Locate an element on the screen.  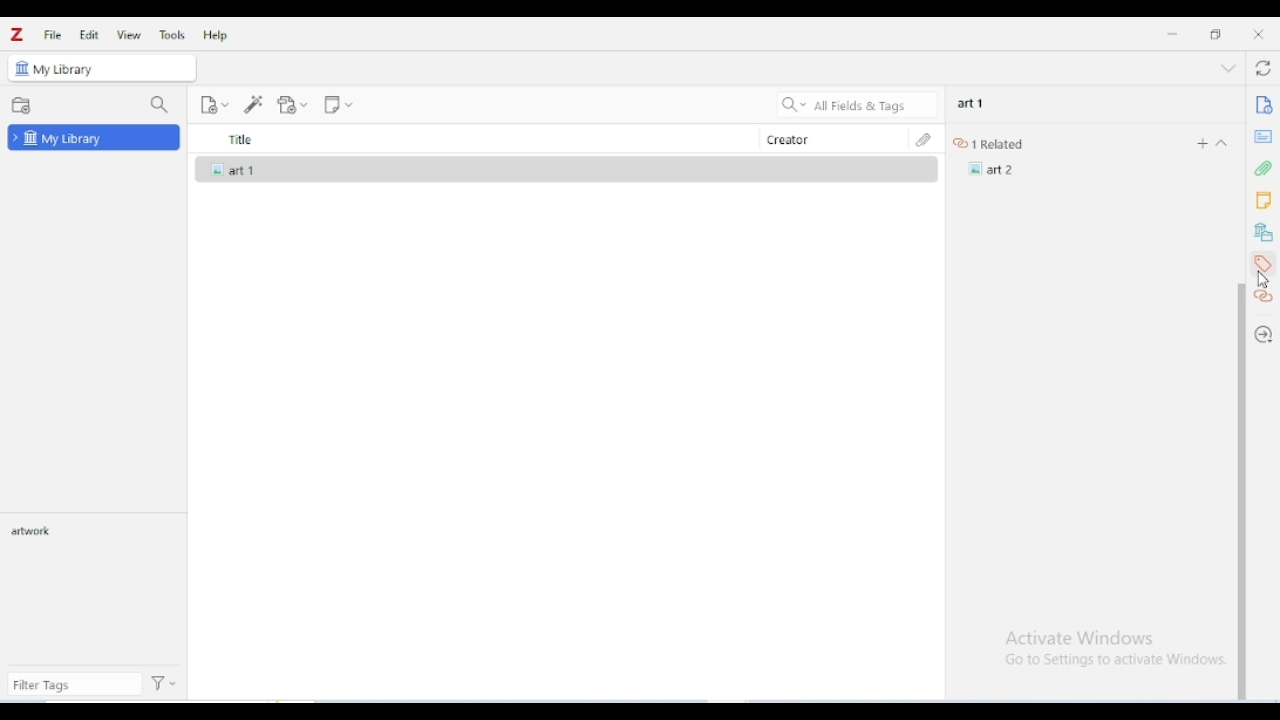
vertical scroll bar is located at coordinates (1242, 490).